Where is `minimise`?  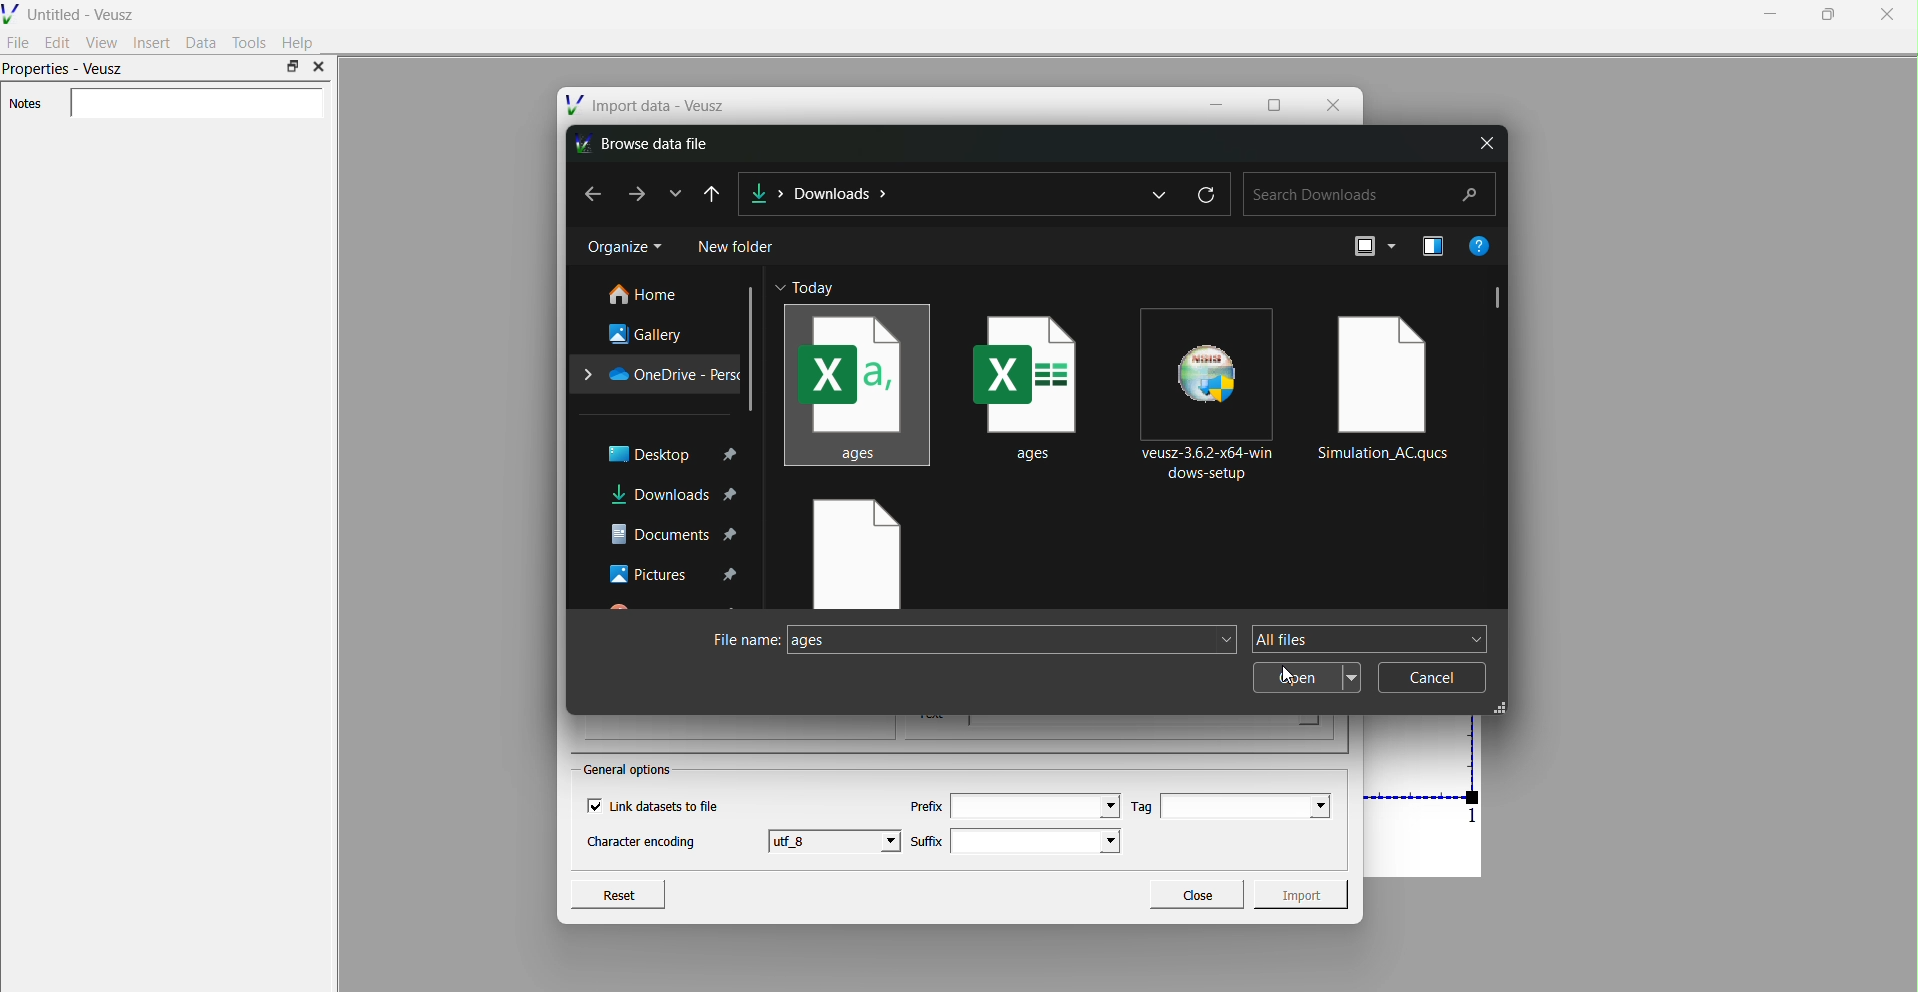
minimise is located at coordinates (1219, 103).